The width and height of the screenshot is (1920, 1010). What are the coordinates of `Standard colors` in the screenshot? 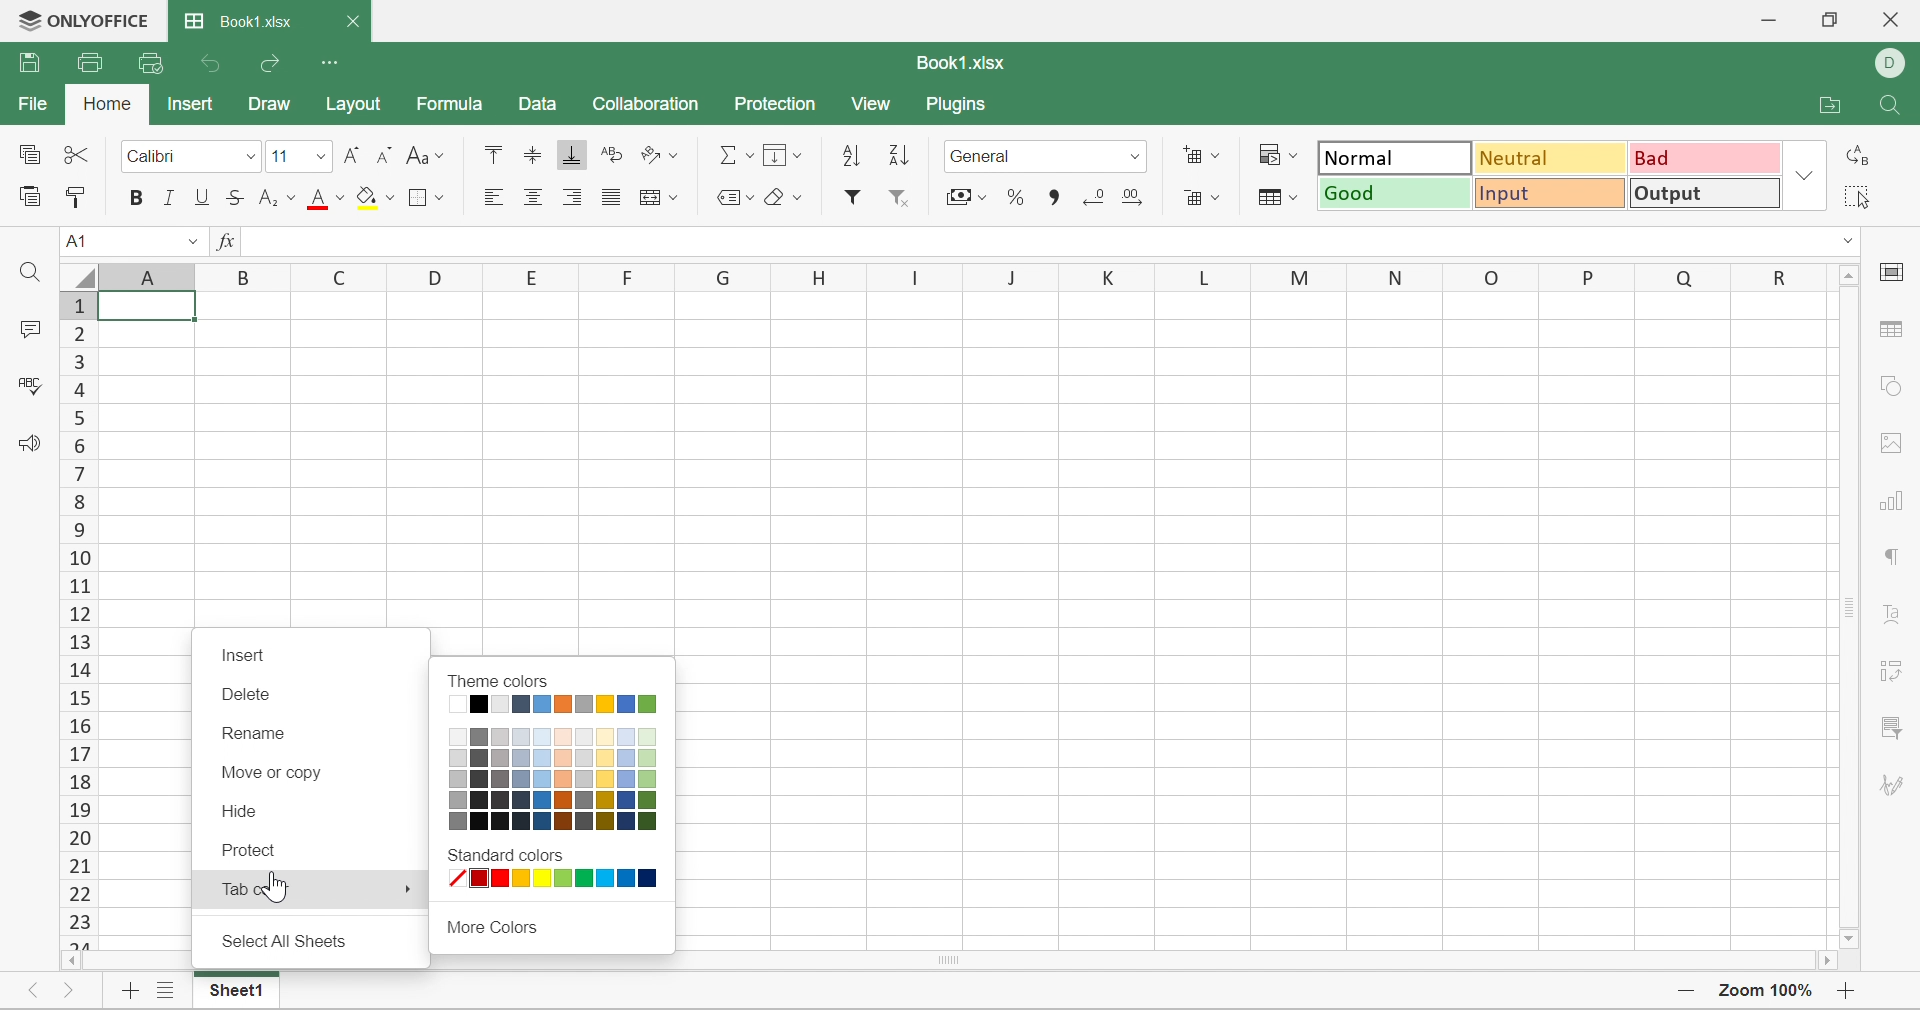 It's located at (499, 856).